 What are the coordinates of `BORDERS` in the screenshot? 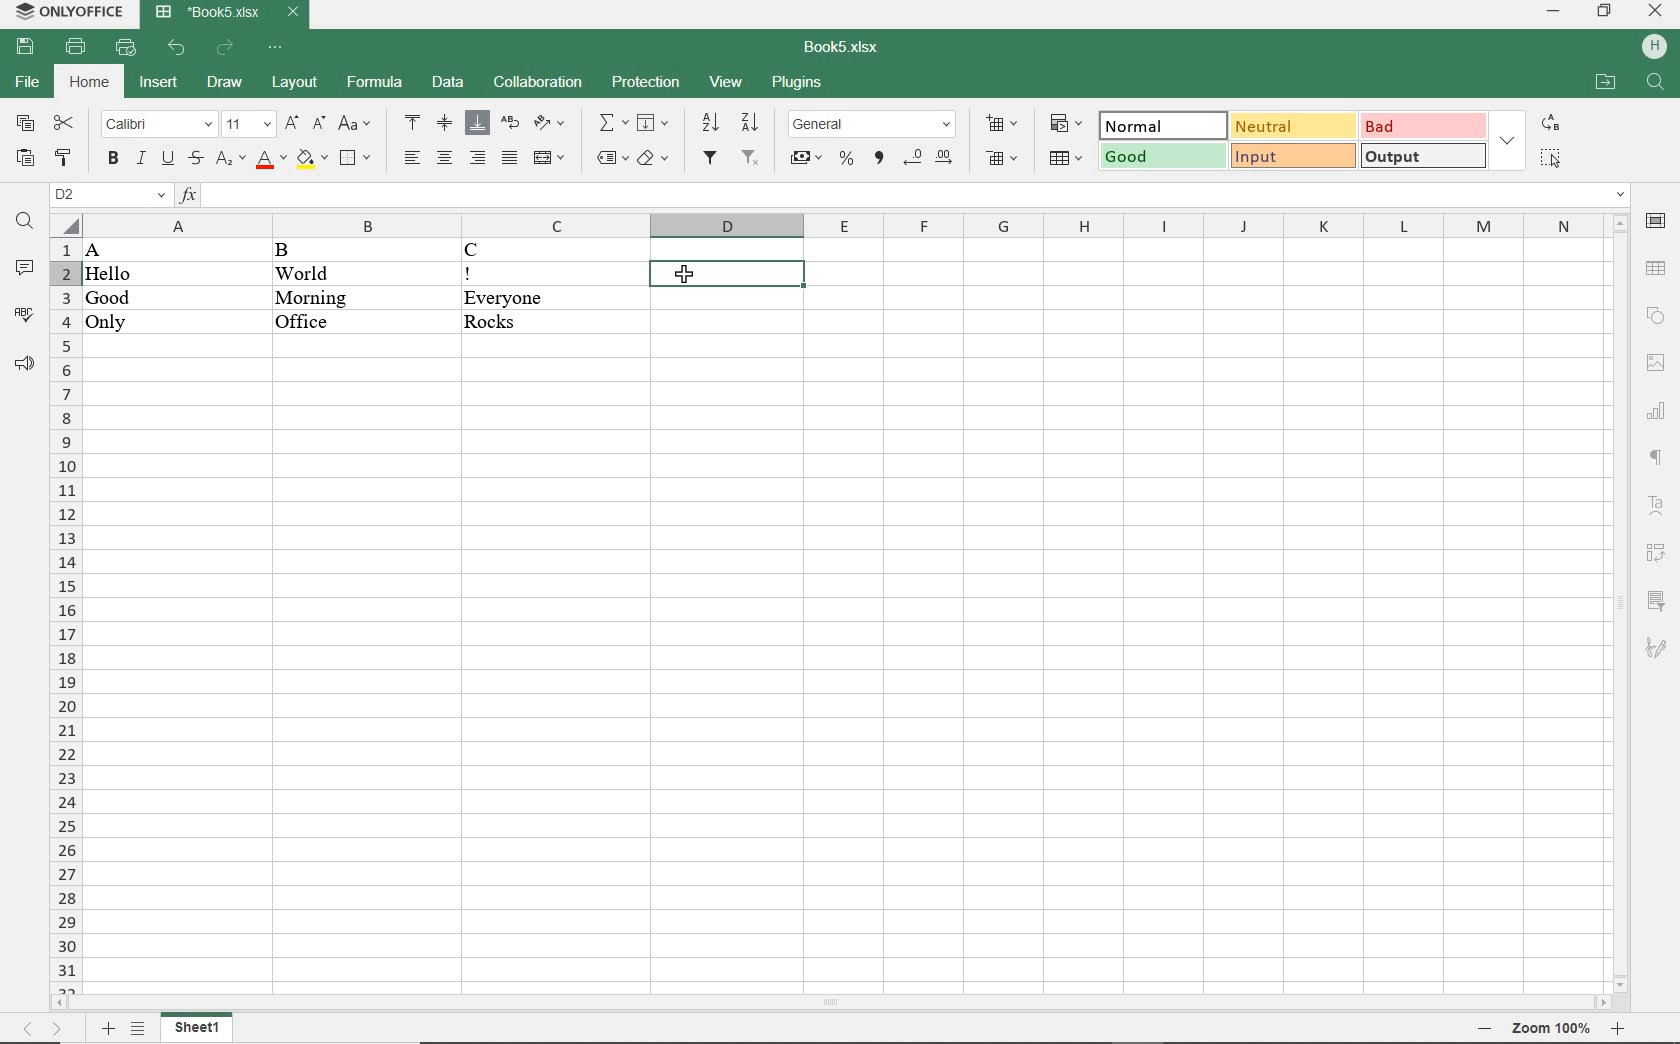 It's located at (355, 157).